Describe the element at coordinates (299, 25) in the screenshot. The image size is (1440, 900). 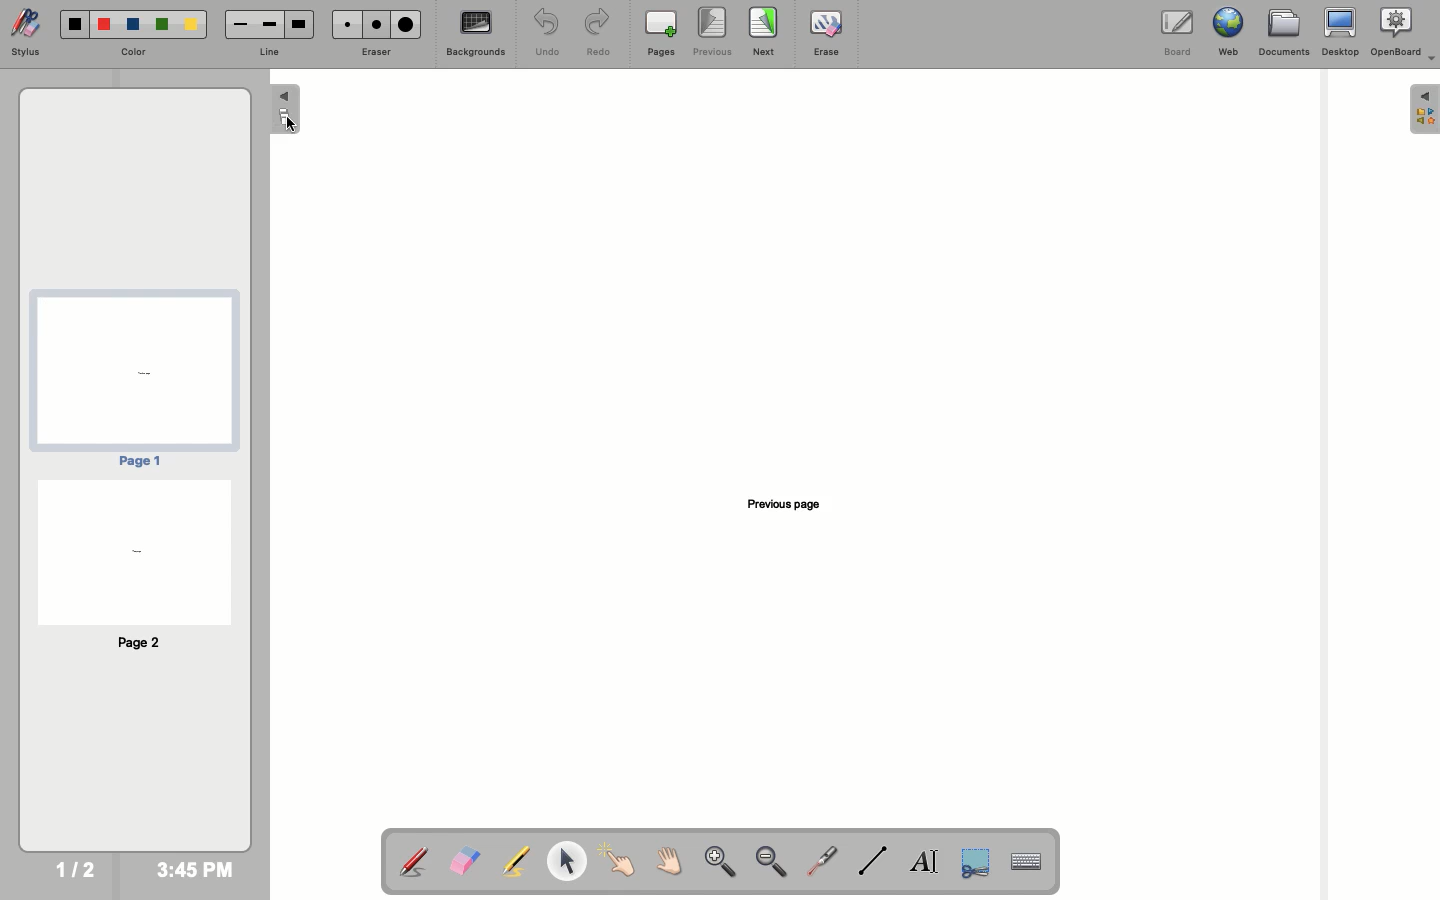
I see `Large line` at that location.